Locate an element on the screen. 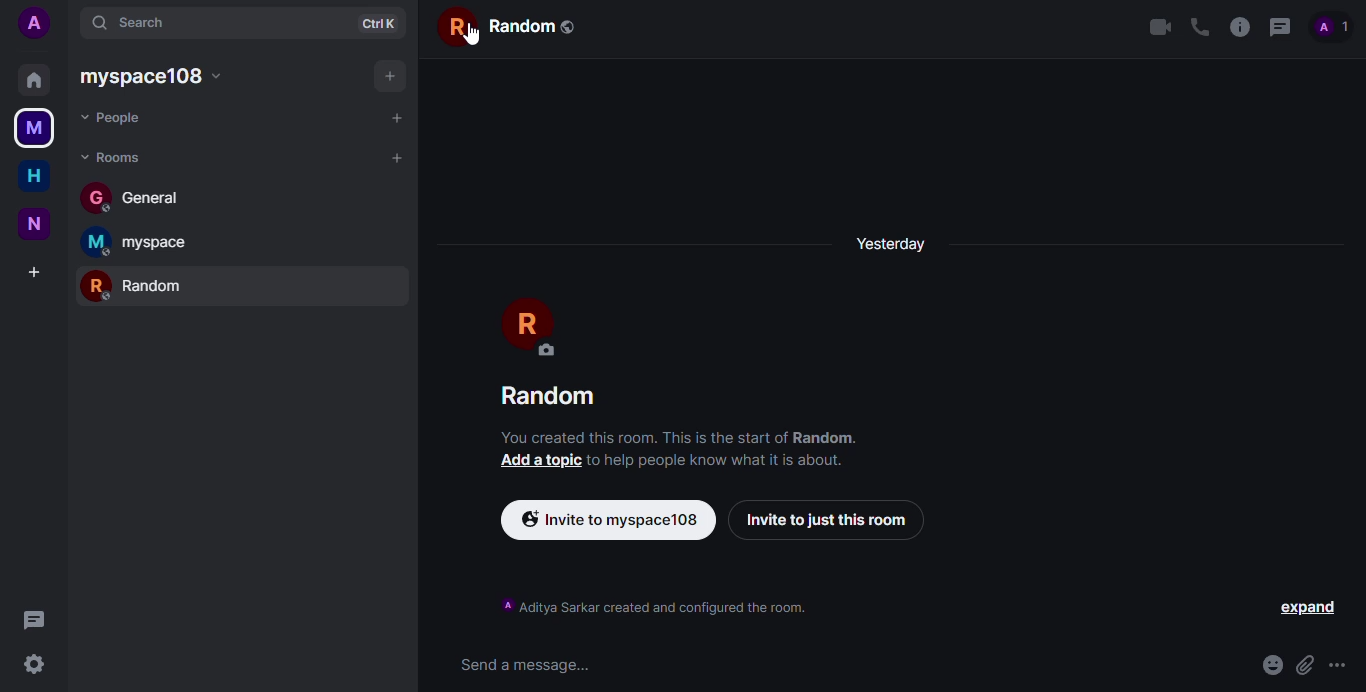  add a topic is located at coordinates (538, 460).